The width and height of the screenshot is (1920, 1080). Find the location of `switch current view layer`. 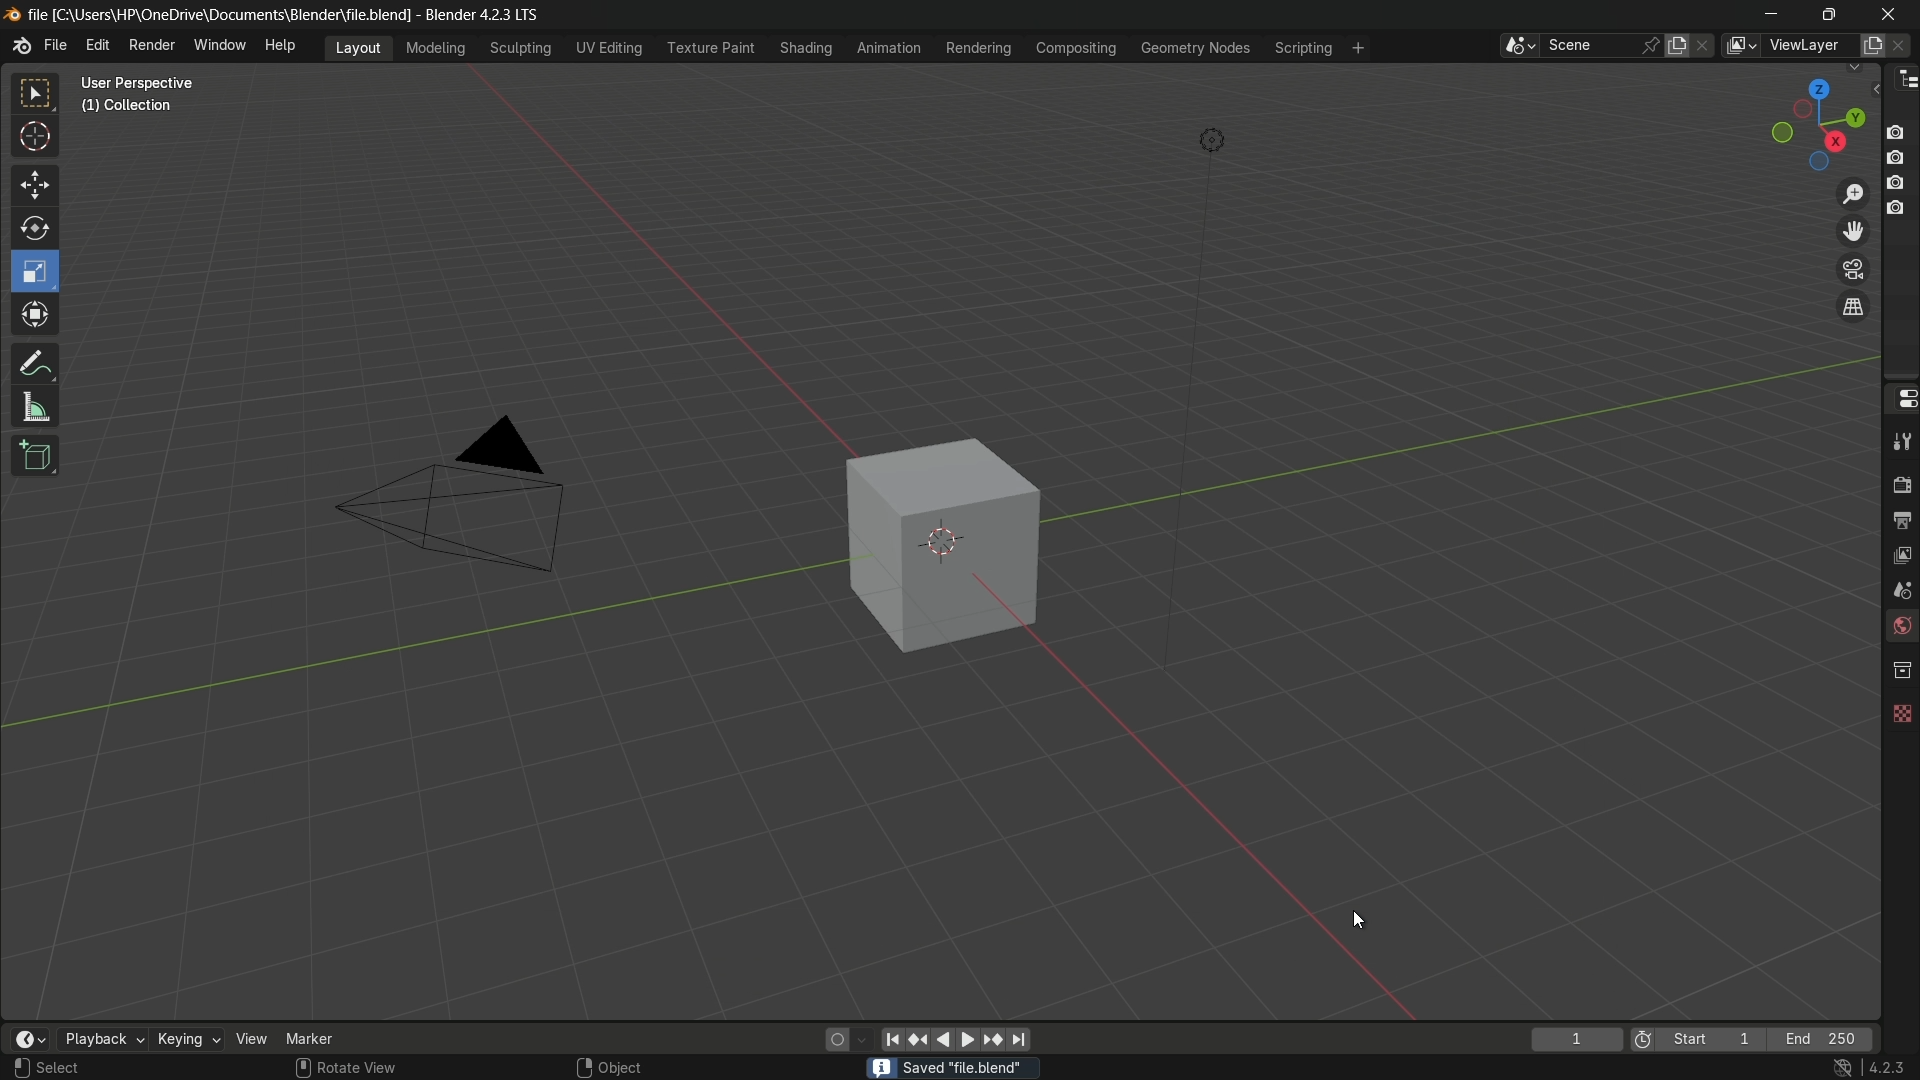

switch current view layer is located at coordinates (1853, 308).